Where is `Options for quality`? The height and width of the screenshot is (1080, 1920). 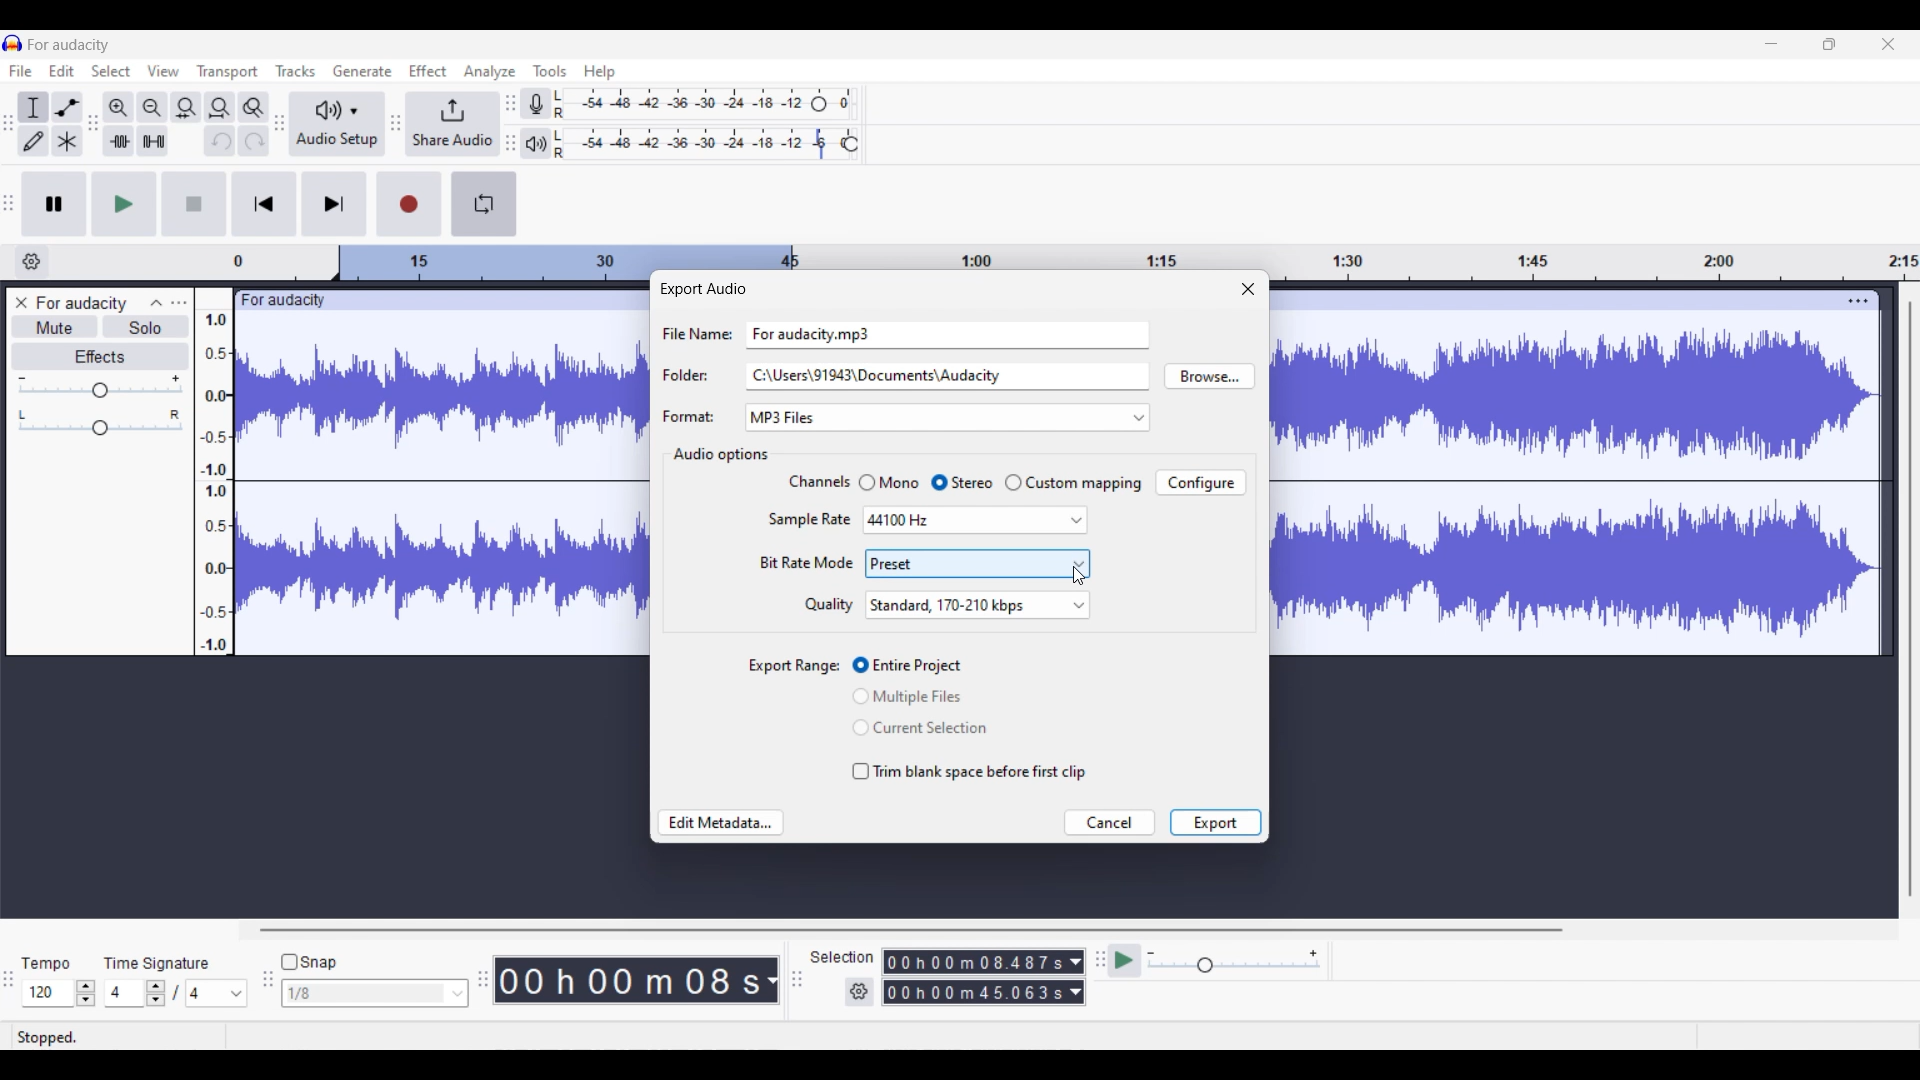 Options for quality is located at coordinates (977, 605).